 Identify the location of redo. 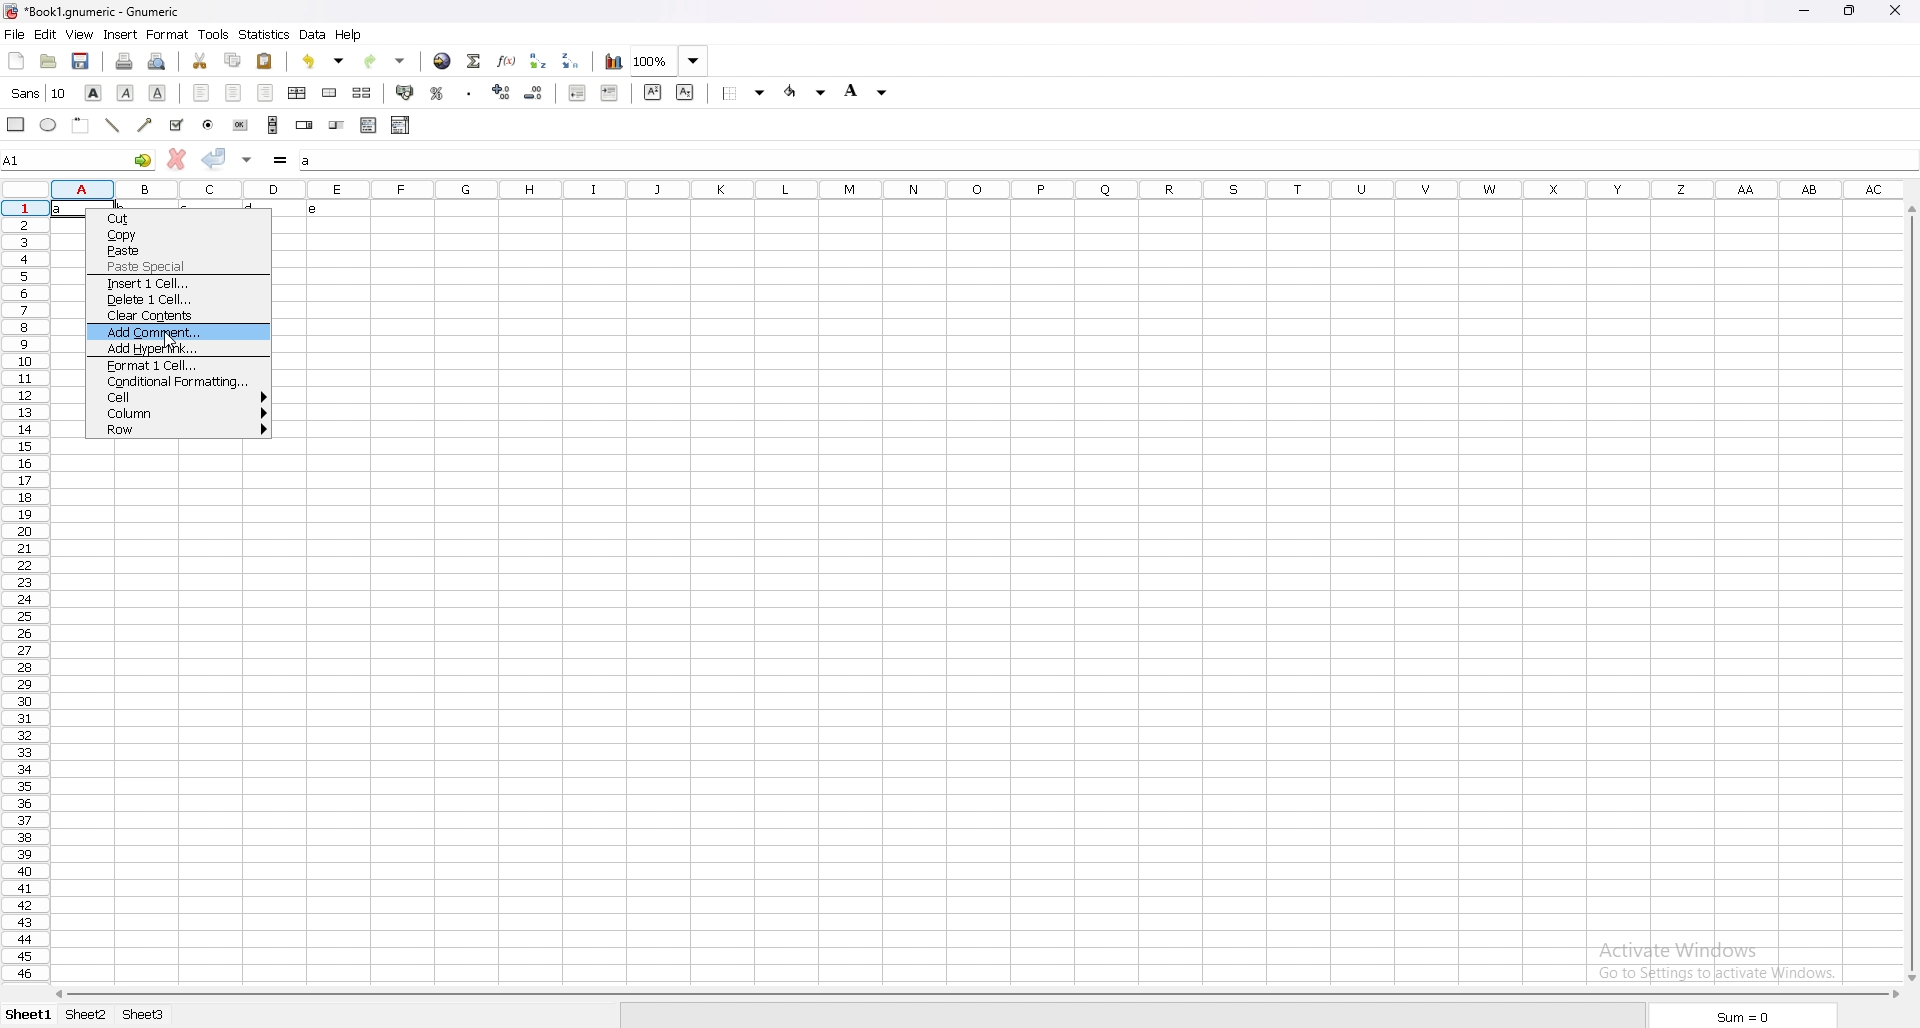
(385, 61).